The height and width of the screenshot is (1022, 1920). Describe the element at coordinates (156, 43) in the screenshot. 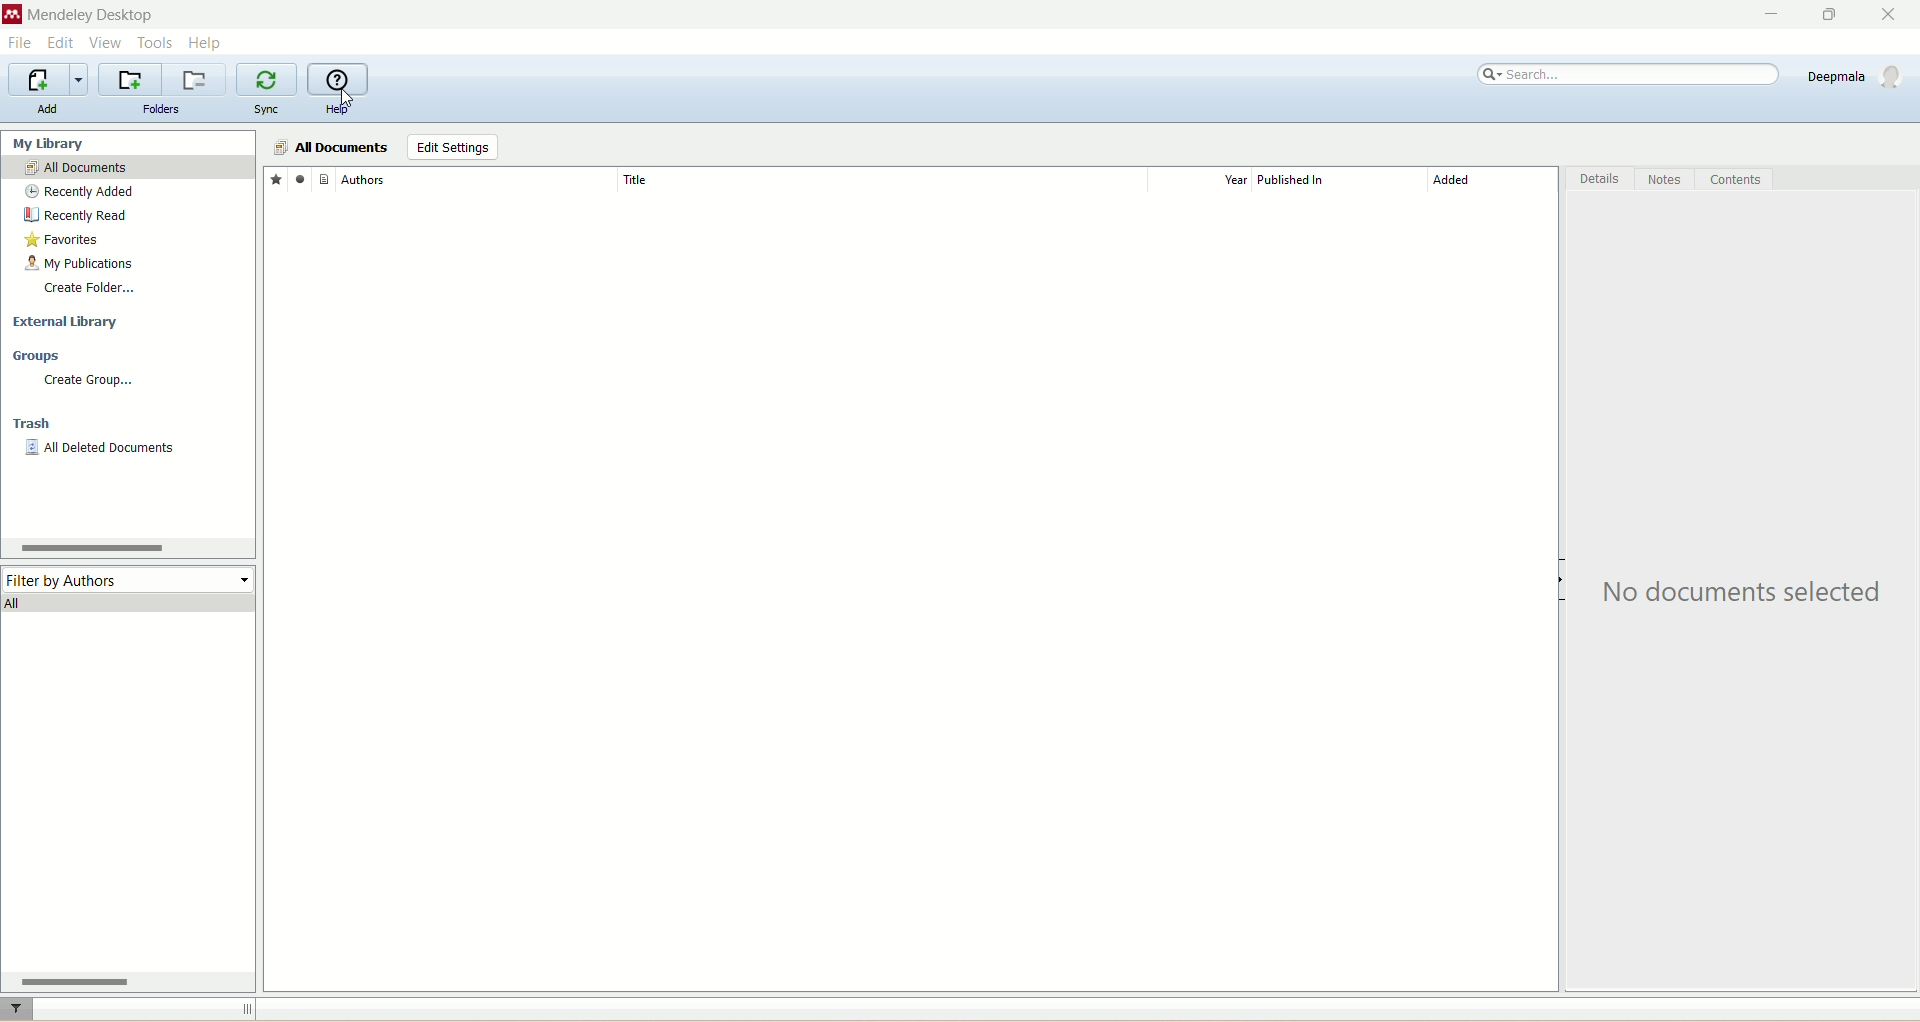

I see `tools` at that location.